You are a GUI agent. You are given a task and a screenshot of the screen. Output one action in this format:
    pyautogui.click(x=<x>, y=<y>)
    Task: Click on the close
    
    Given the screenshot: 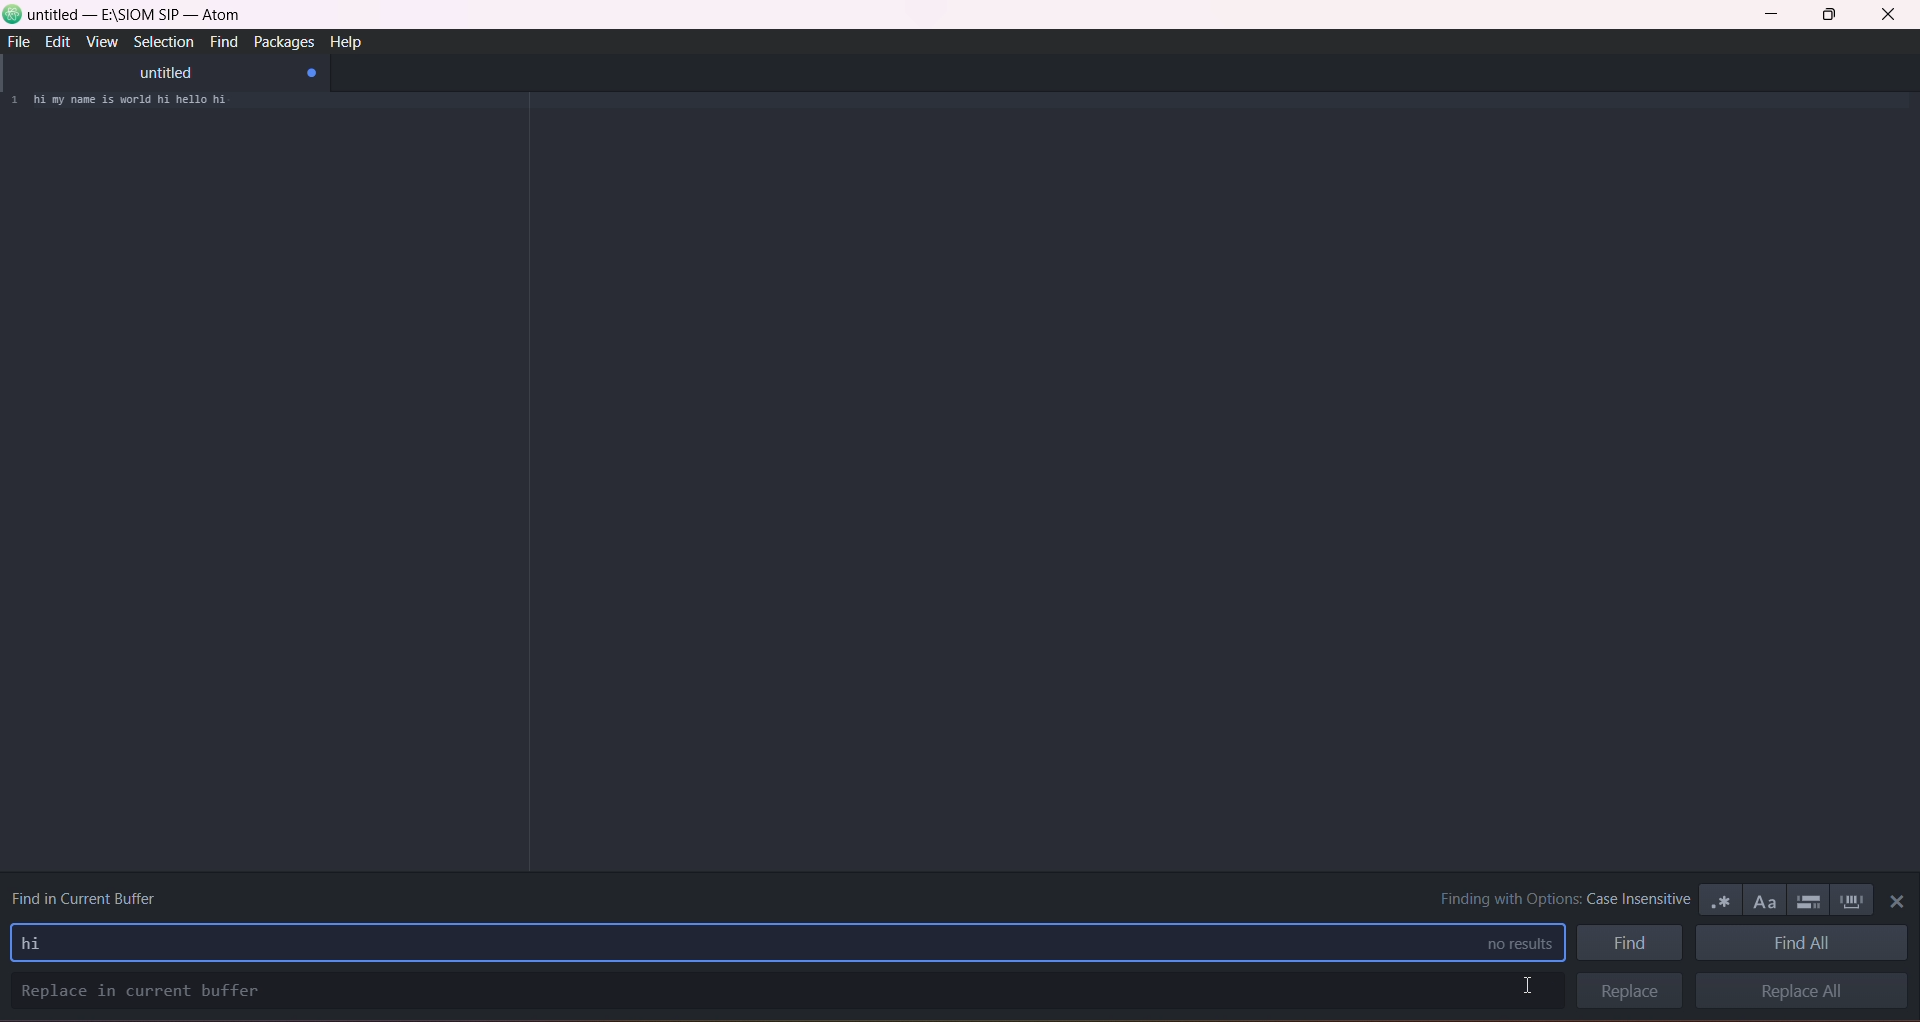 What is the action you would take?
    pyautogui.click(x=1888, y=17)
    